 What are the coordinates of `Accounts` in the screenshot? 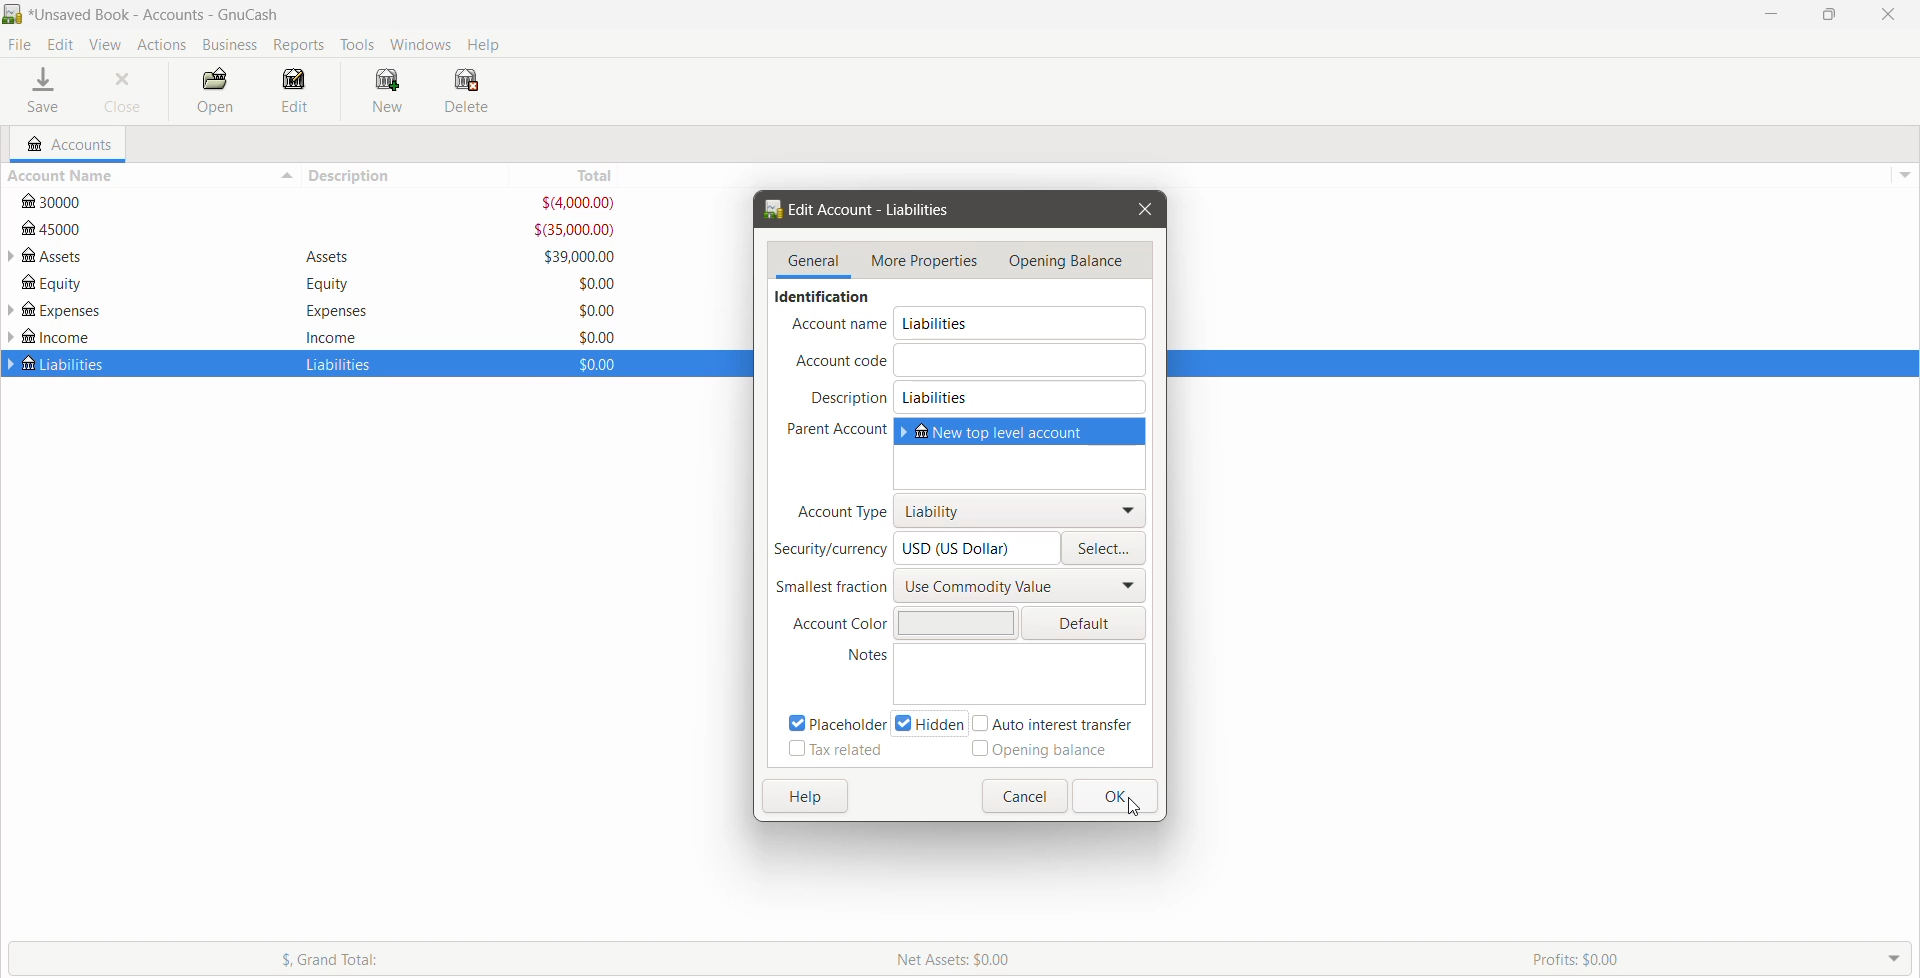 It's located at (160, 44).